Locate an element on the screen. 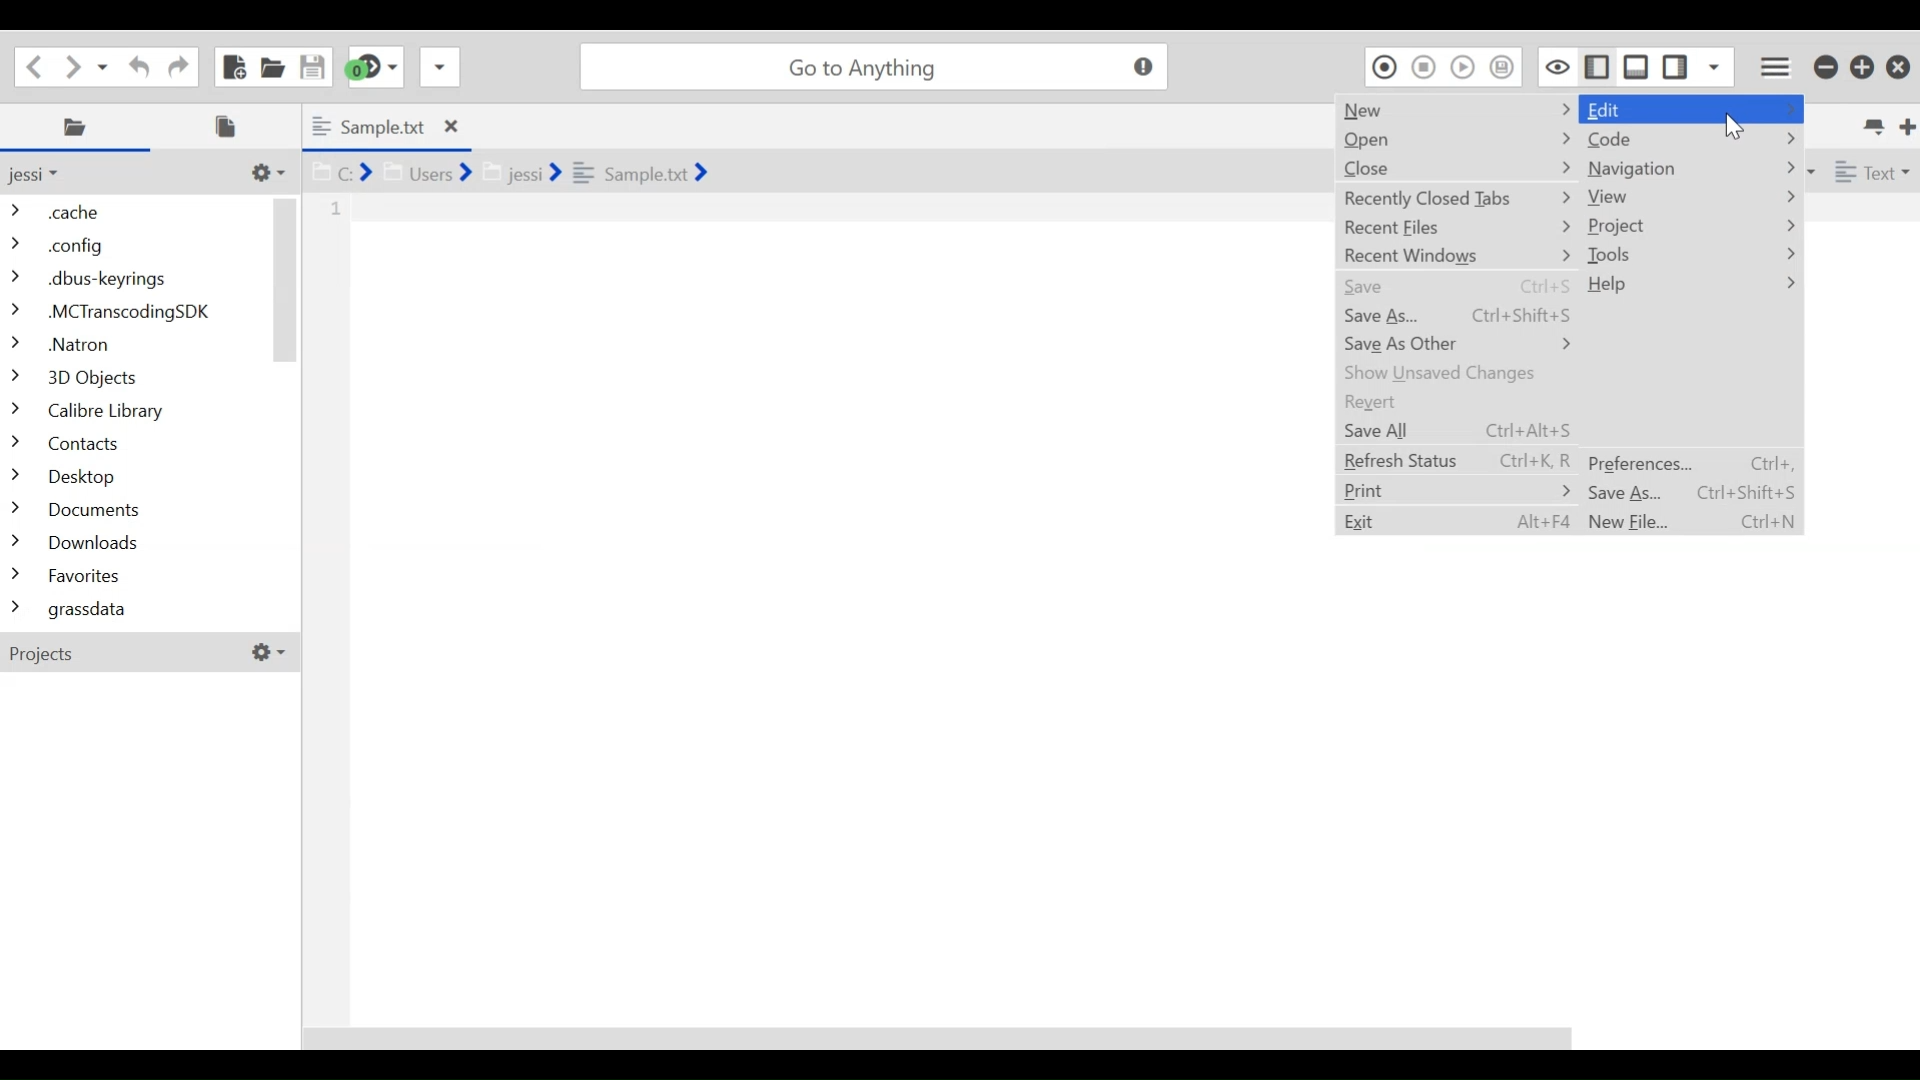 The height and width of the screenshot is (1080, 1920). Play last Macros is located at coordinates (1465, 66).